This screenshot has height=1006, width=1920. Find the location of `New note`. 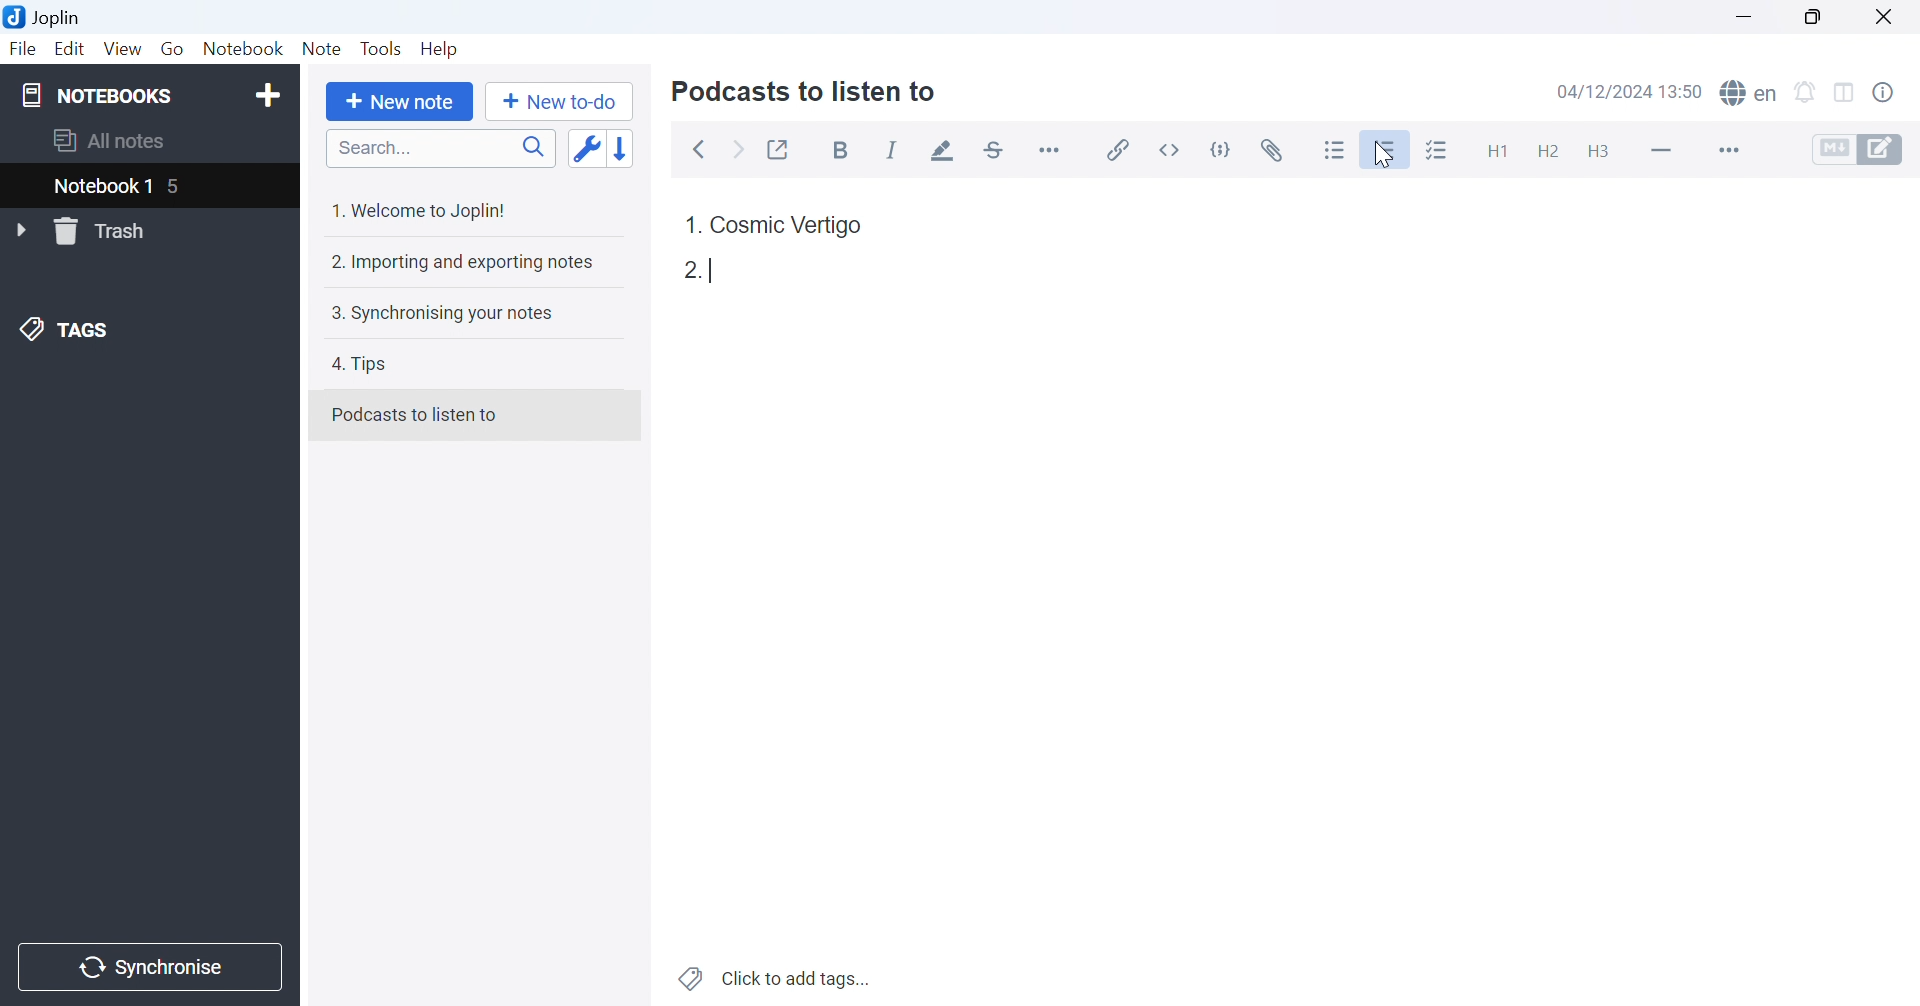

New note is located at coordinates (404, 103).